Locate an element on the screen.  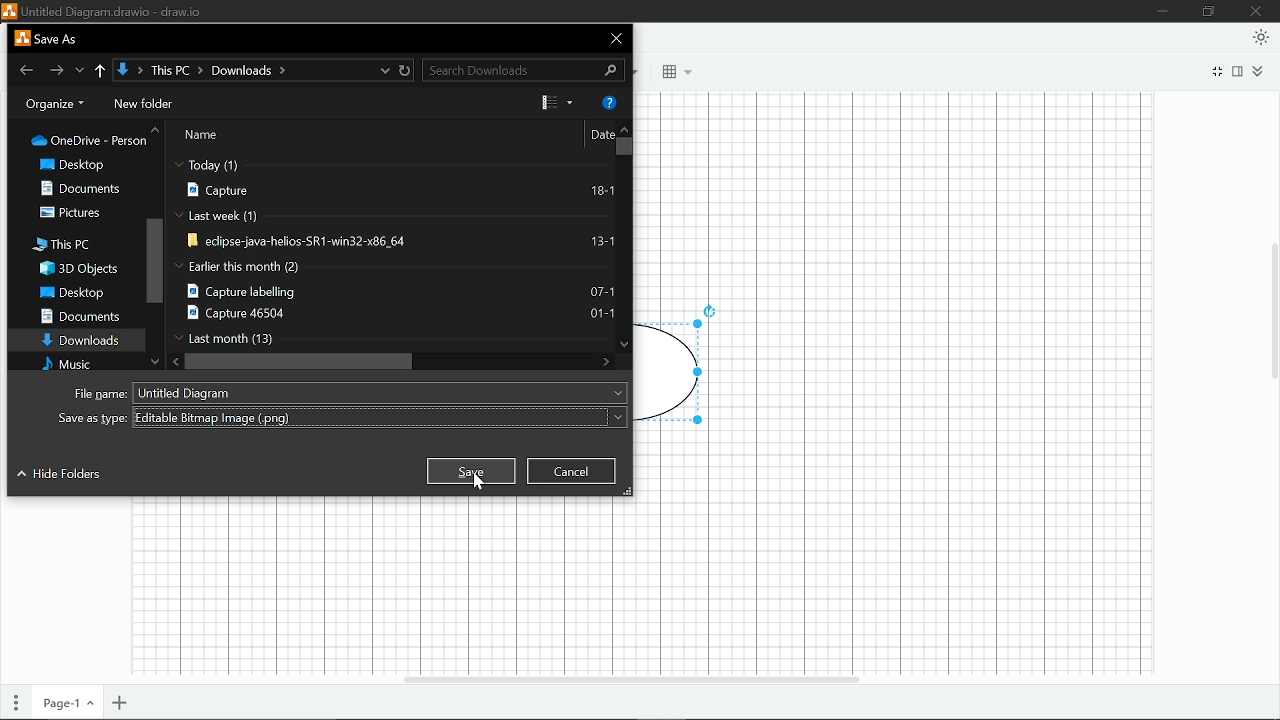
Organize is located at coordinates (55, 105).